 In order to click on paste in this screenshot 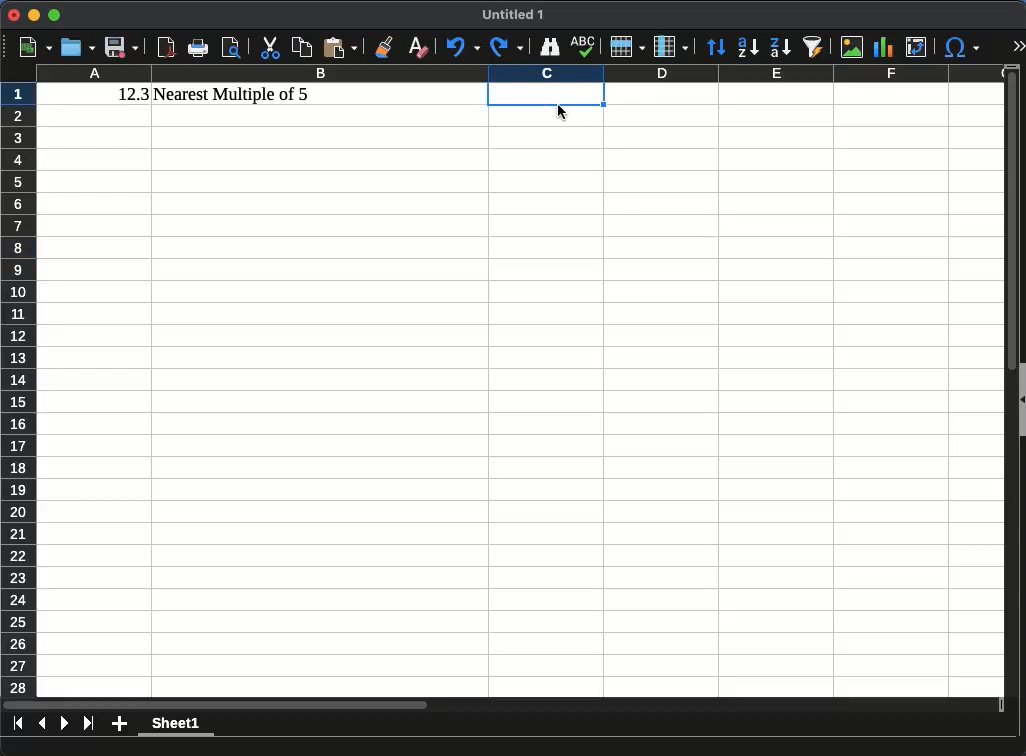, I will do `click(340, 47)`.